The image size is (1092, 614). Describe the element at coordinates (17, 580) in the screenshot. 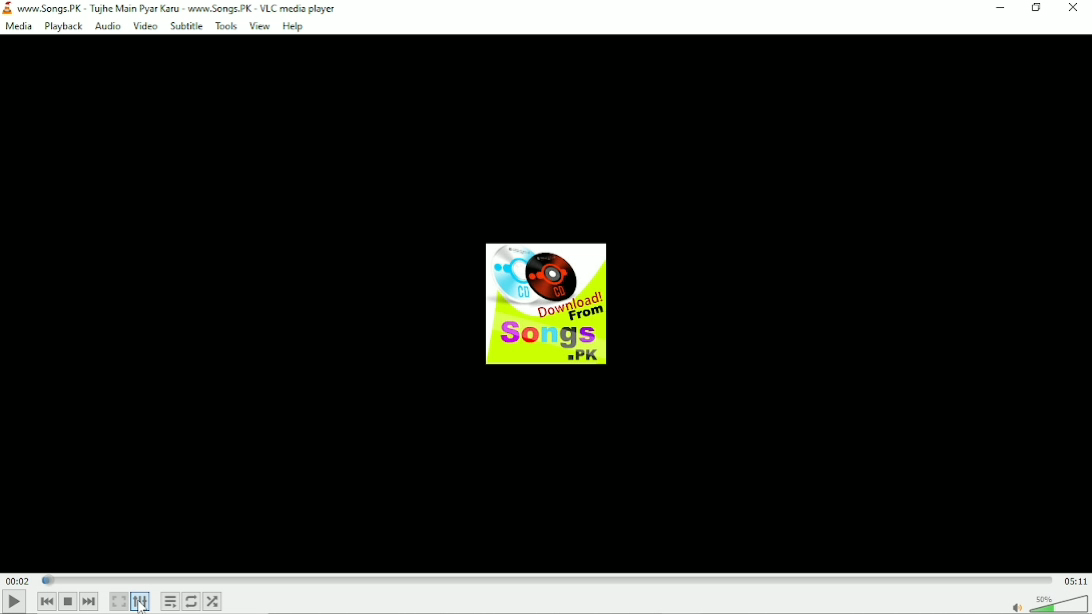

I see `Elapsed time` at that location.